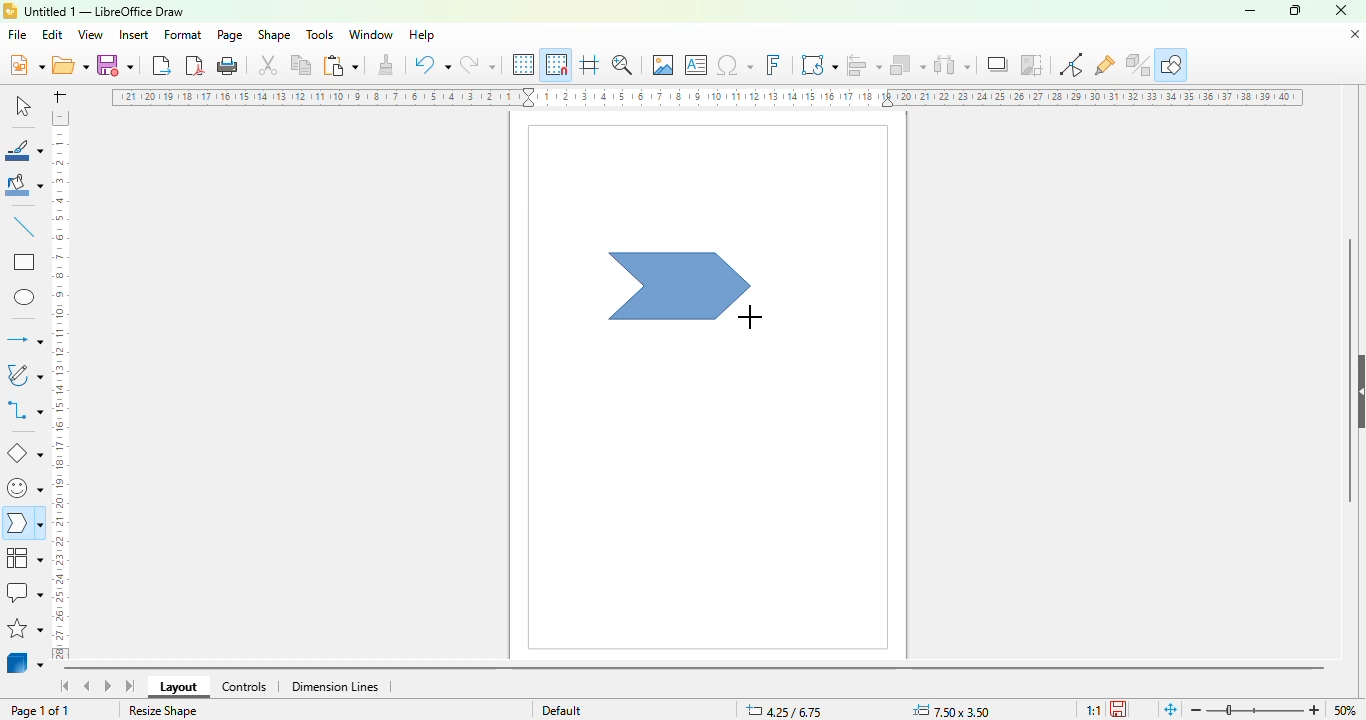  What do you see at coordinates (707, 97) in the screenshot?
I see `ruler` at bounding box center [707, 97].